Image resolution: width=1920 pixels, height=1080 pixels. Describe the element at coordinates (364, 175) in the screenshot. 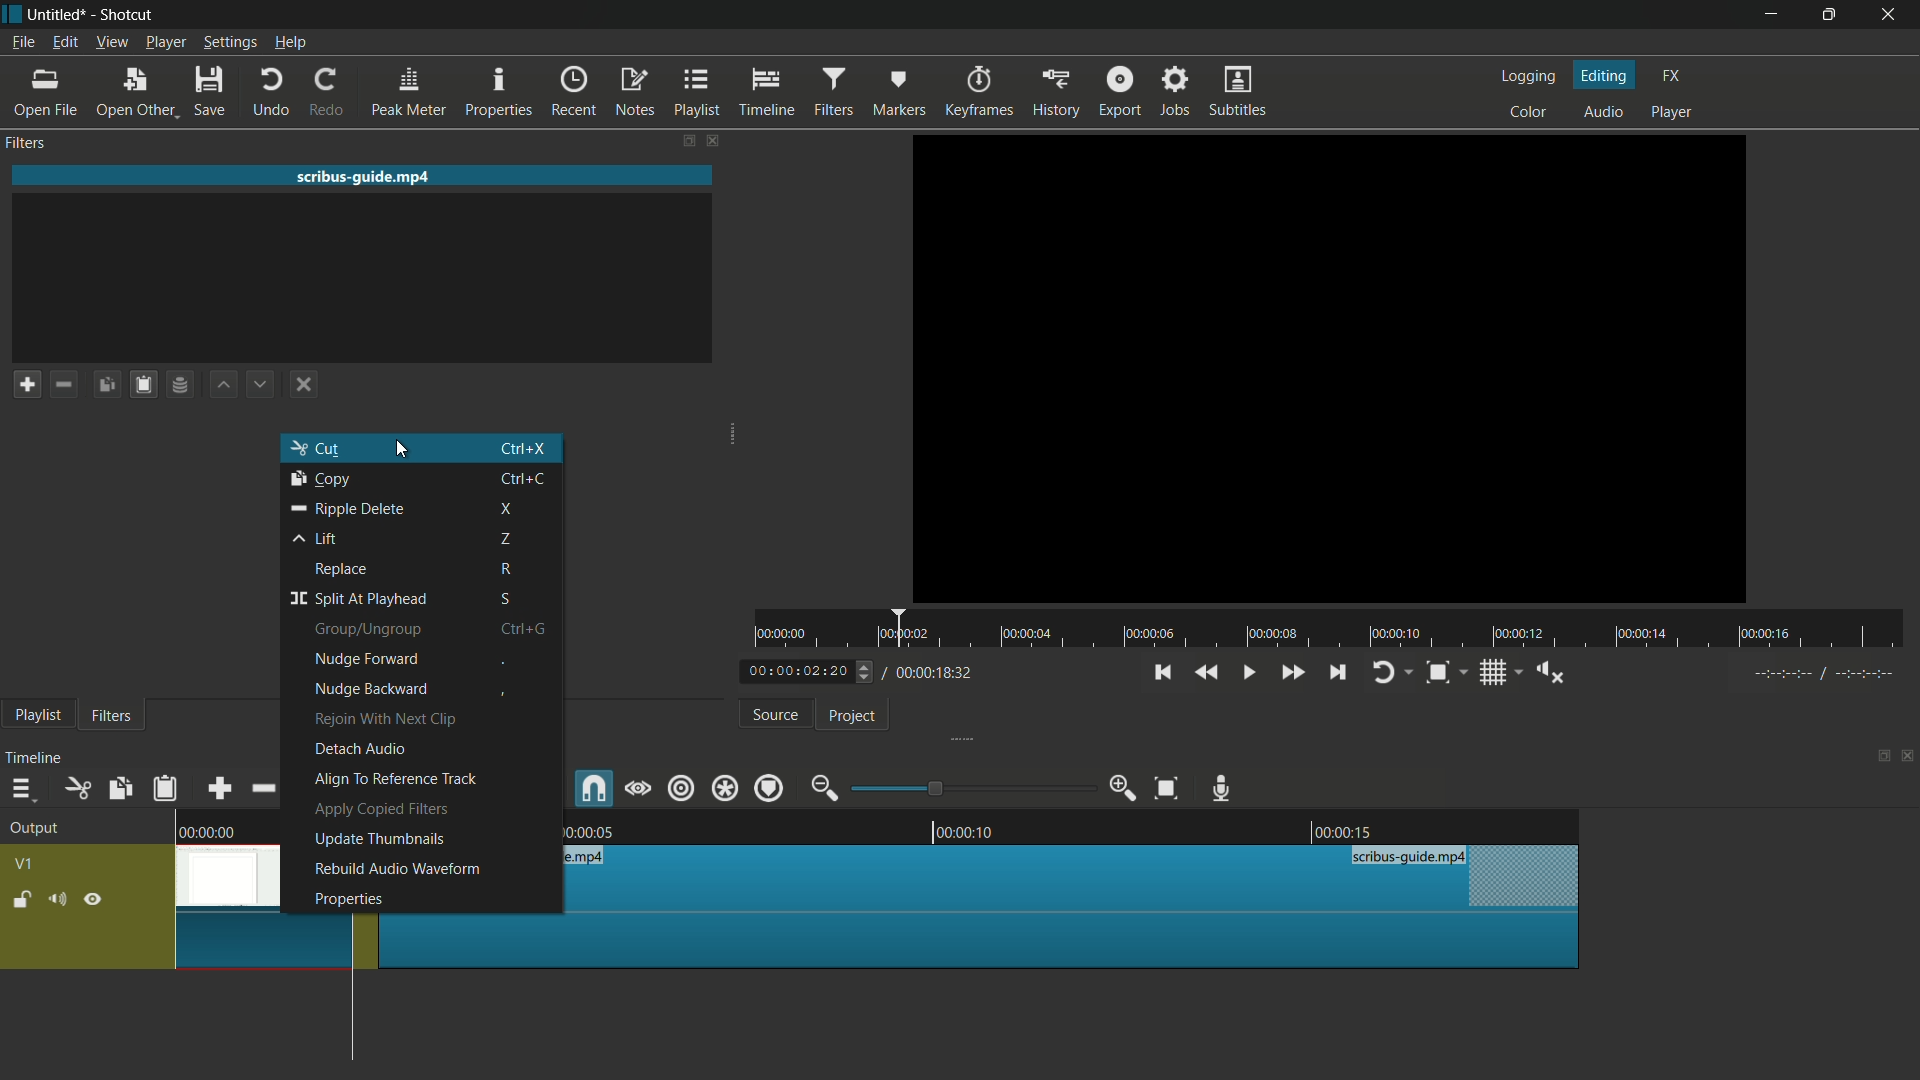

I see `imported file name` at that location.